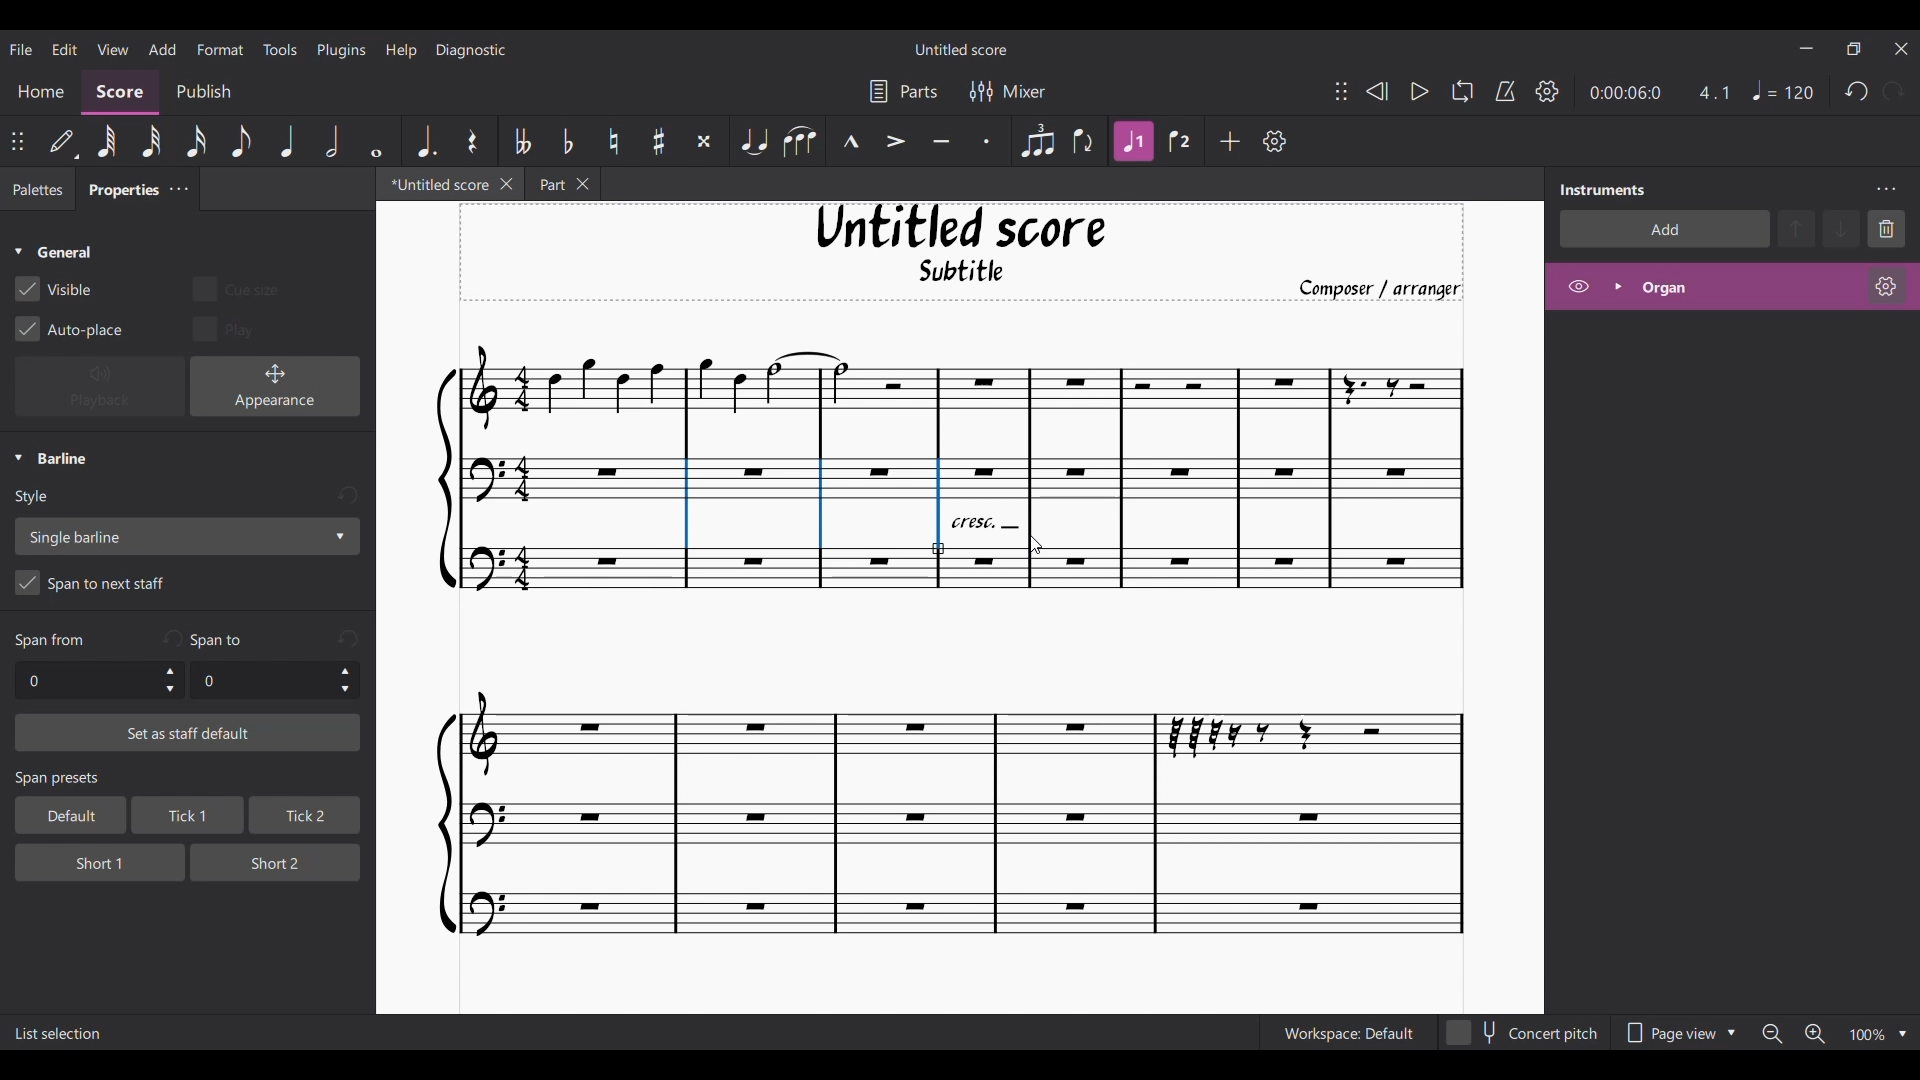 This screenshot has height=1080, width=1920. What do you see at coordinates (988, 141) in the screenshot?
I see `Staccato` at bounding box center [988, 141].